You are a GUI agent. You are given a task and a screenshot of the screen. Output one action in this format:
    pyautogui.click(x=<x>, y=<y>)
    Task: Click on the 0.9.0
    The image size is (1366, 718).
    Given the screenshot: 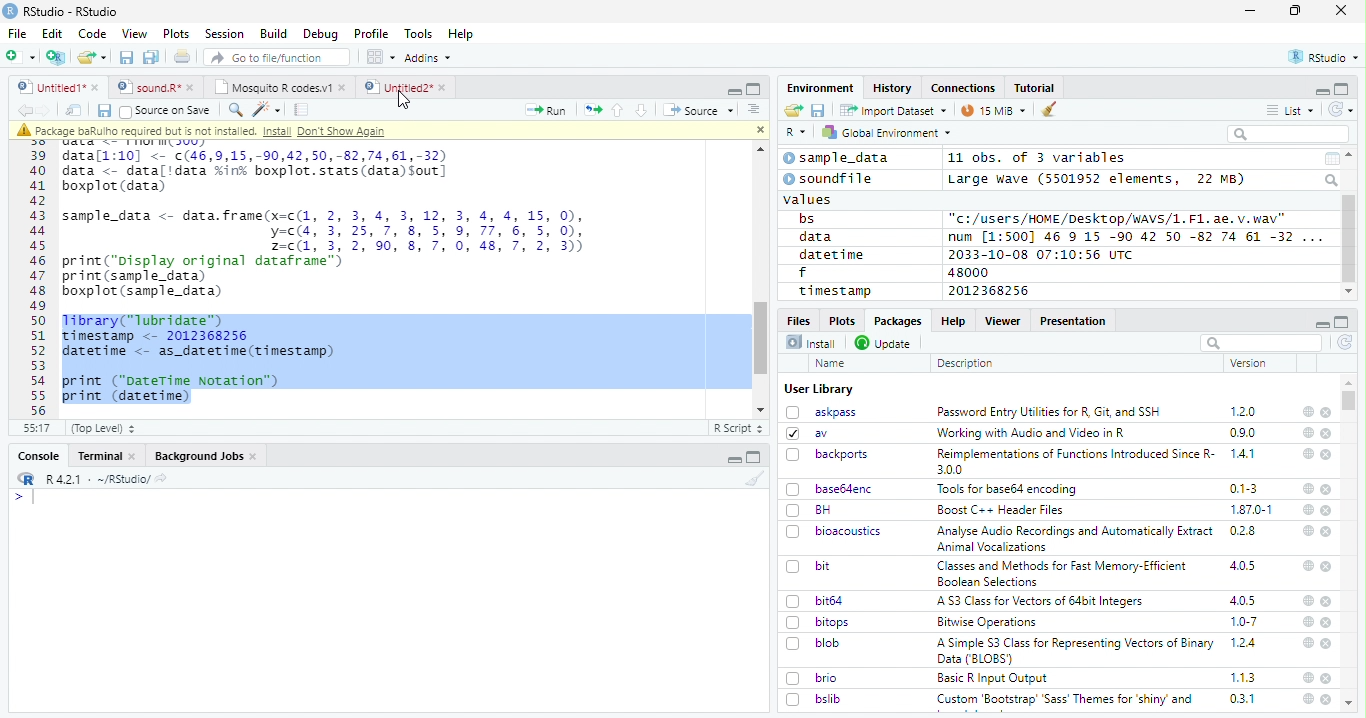 What is the action you would take?
    pyautogui.click(x=1243, y=433)
    